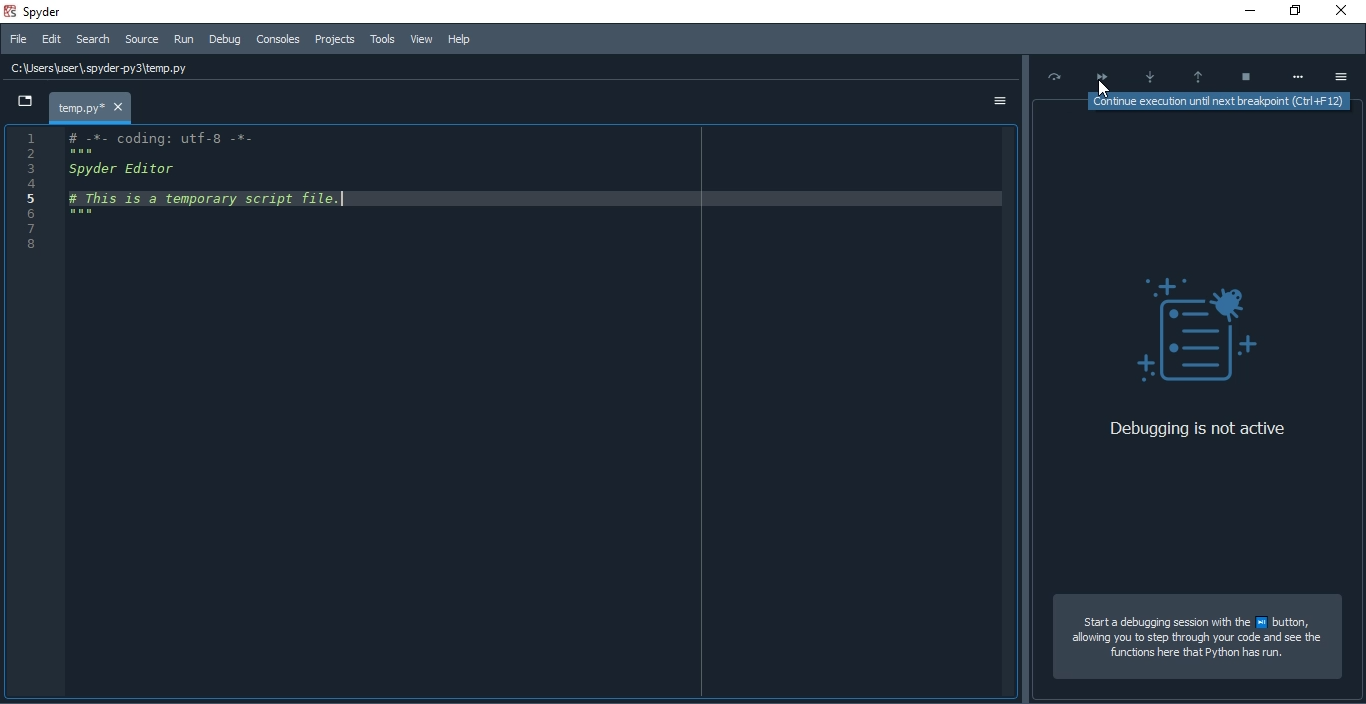  Describe the element at coordinates (1294, 11) in the screenshot. I see `restore` at that location.